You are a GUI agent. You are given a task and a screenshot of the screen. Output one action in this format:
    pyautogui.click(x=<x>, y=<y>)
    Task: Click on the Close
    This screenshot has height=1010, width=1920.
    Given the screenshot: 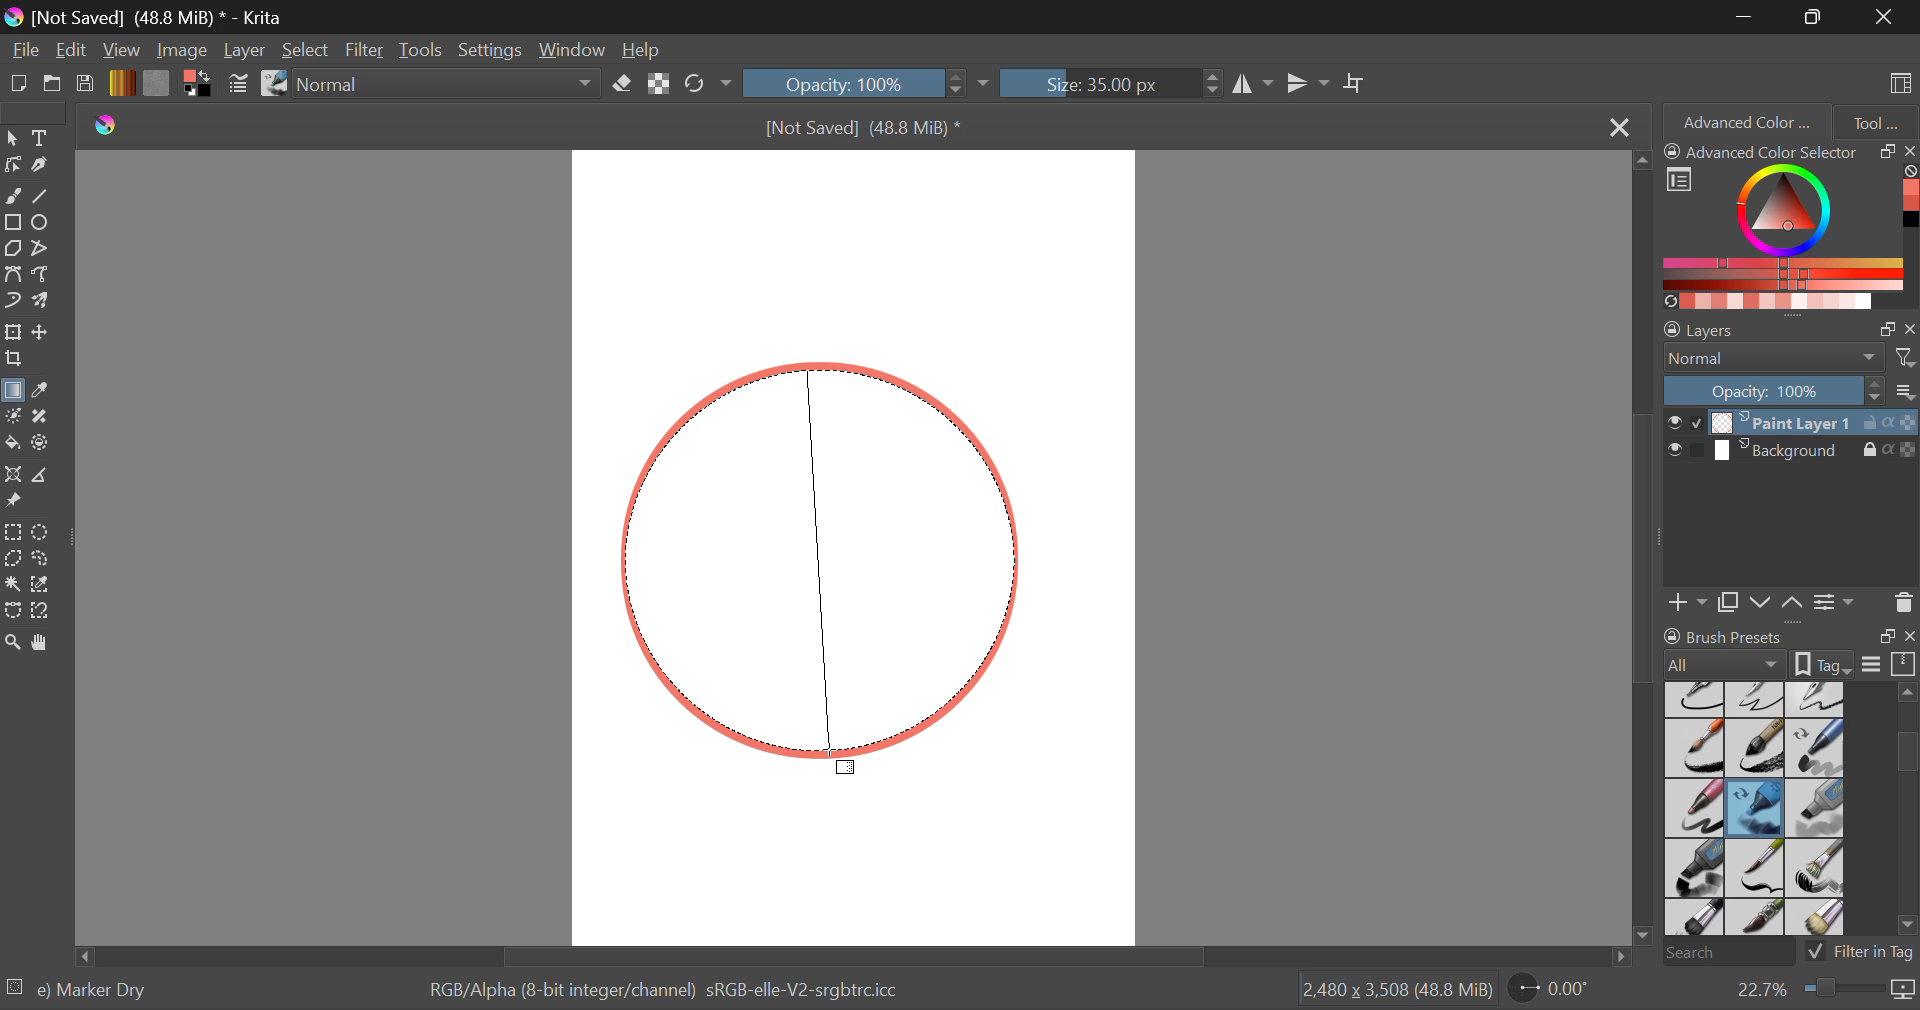 What is the action you would take?
    pyautogui.click(x=1885, y=16)
    